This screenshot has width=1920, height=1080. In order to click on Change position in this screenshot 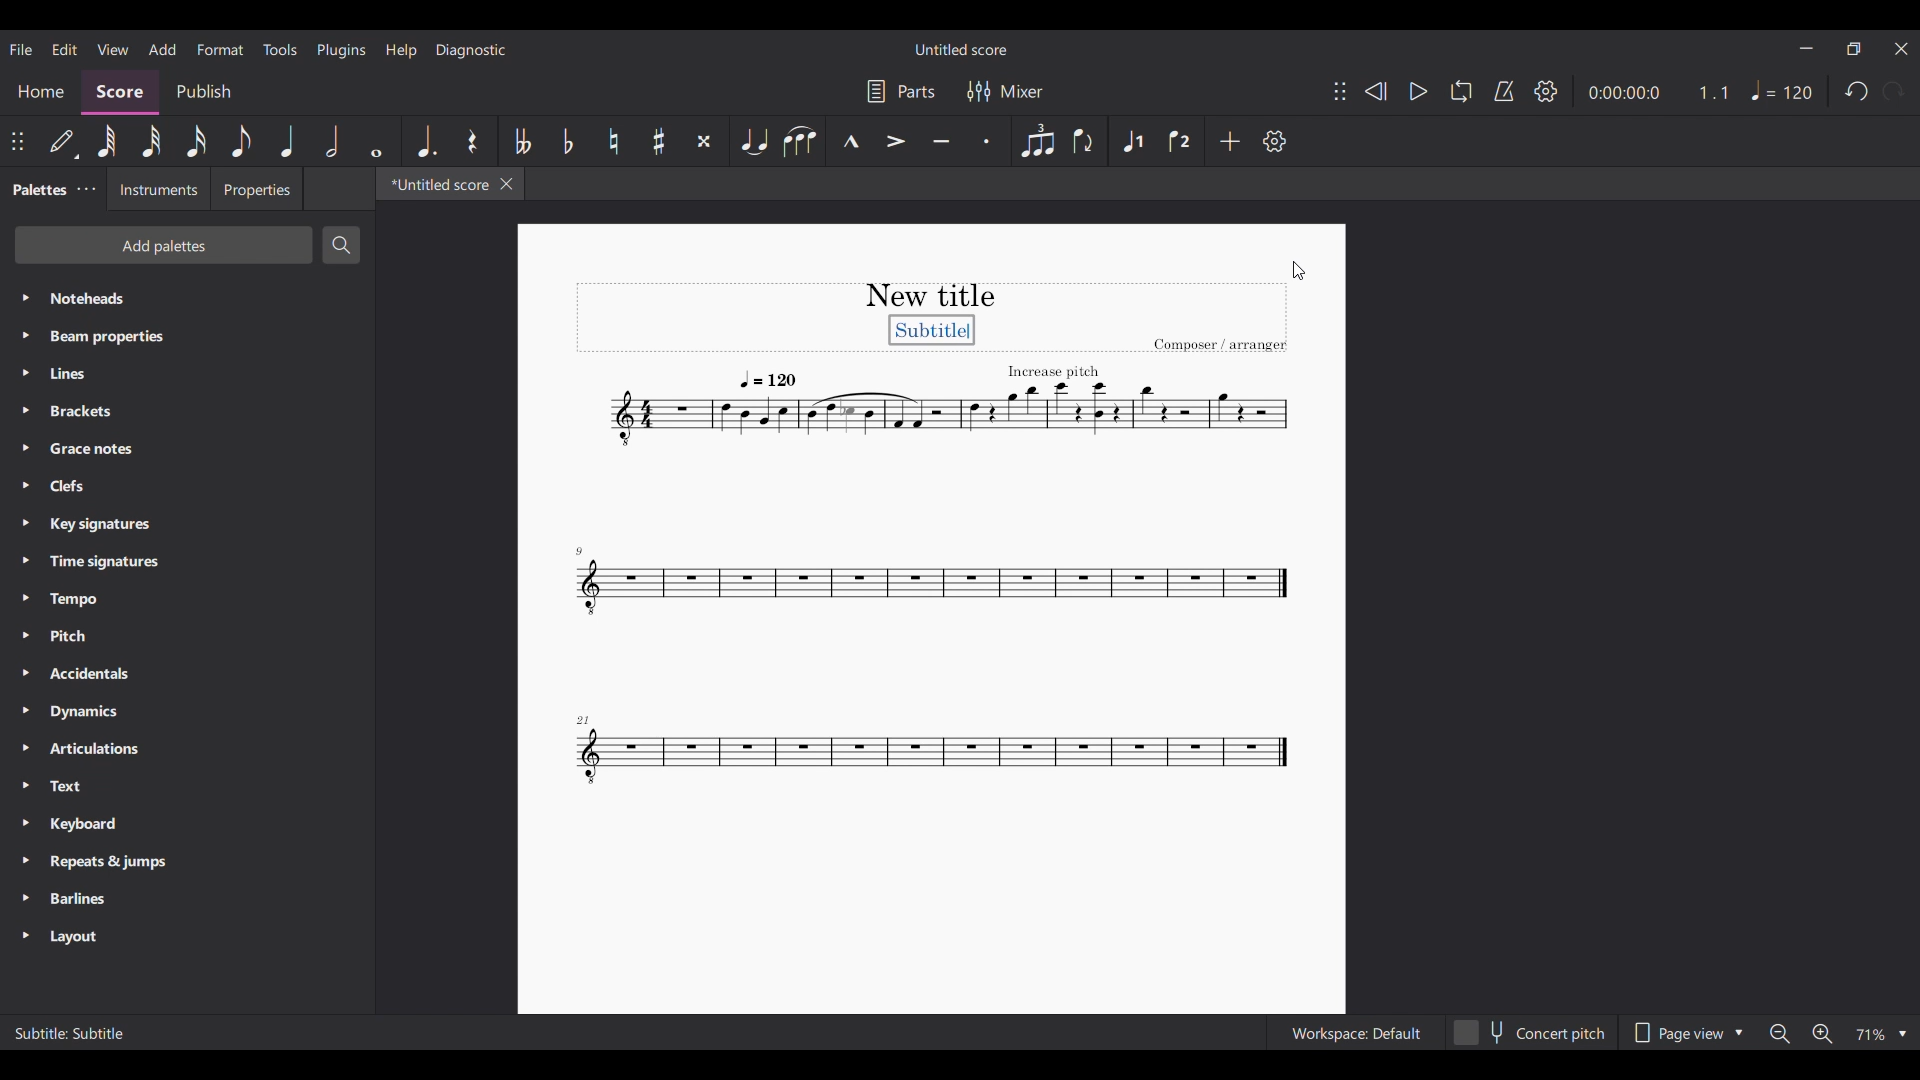, I will do `click(17, 141)`.